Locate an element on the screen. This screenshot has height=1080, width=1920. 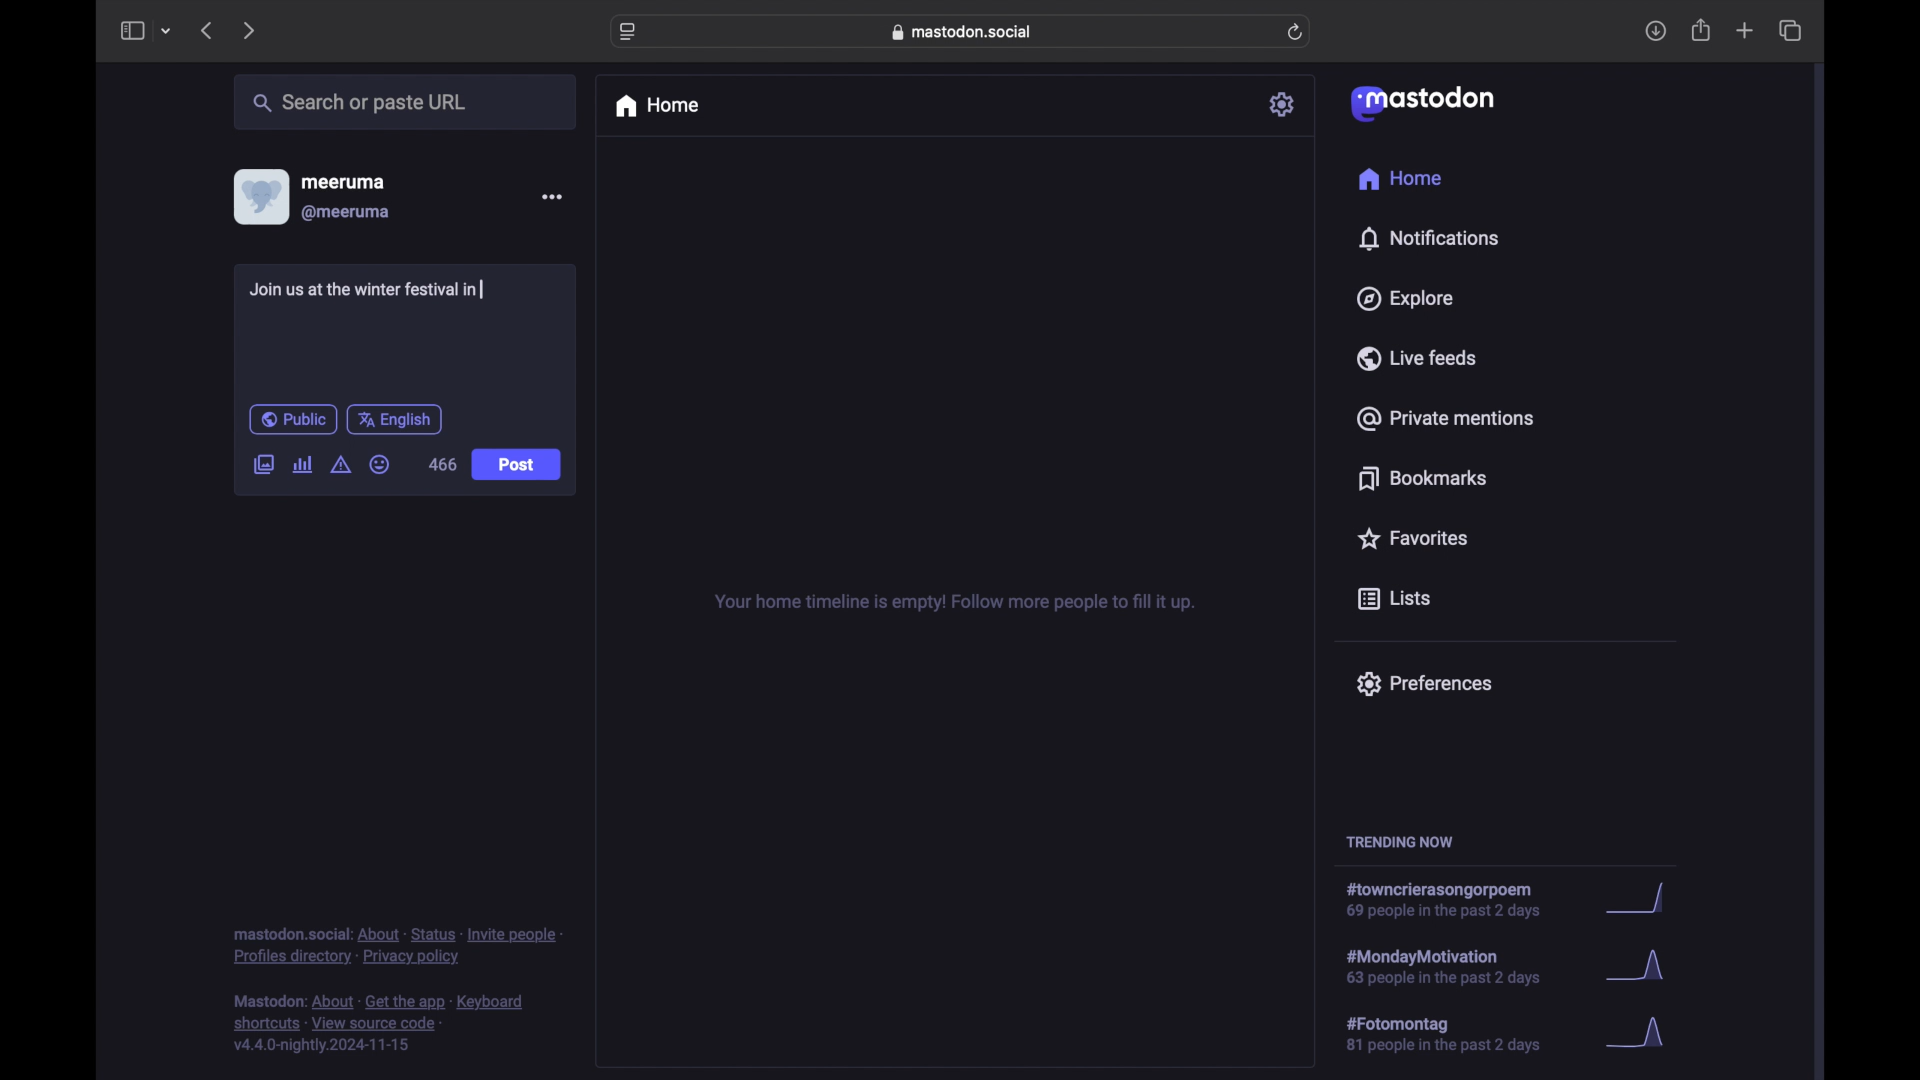
Join us at the winter festival in is located at coordinates (370, 290).